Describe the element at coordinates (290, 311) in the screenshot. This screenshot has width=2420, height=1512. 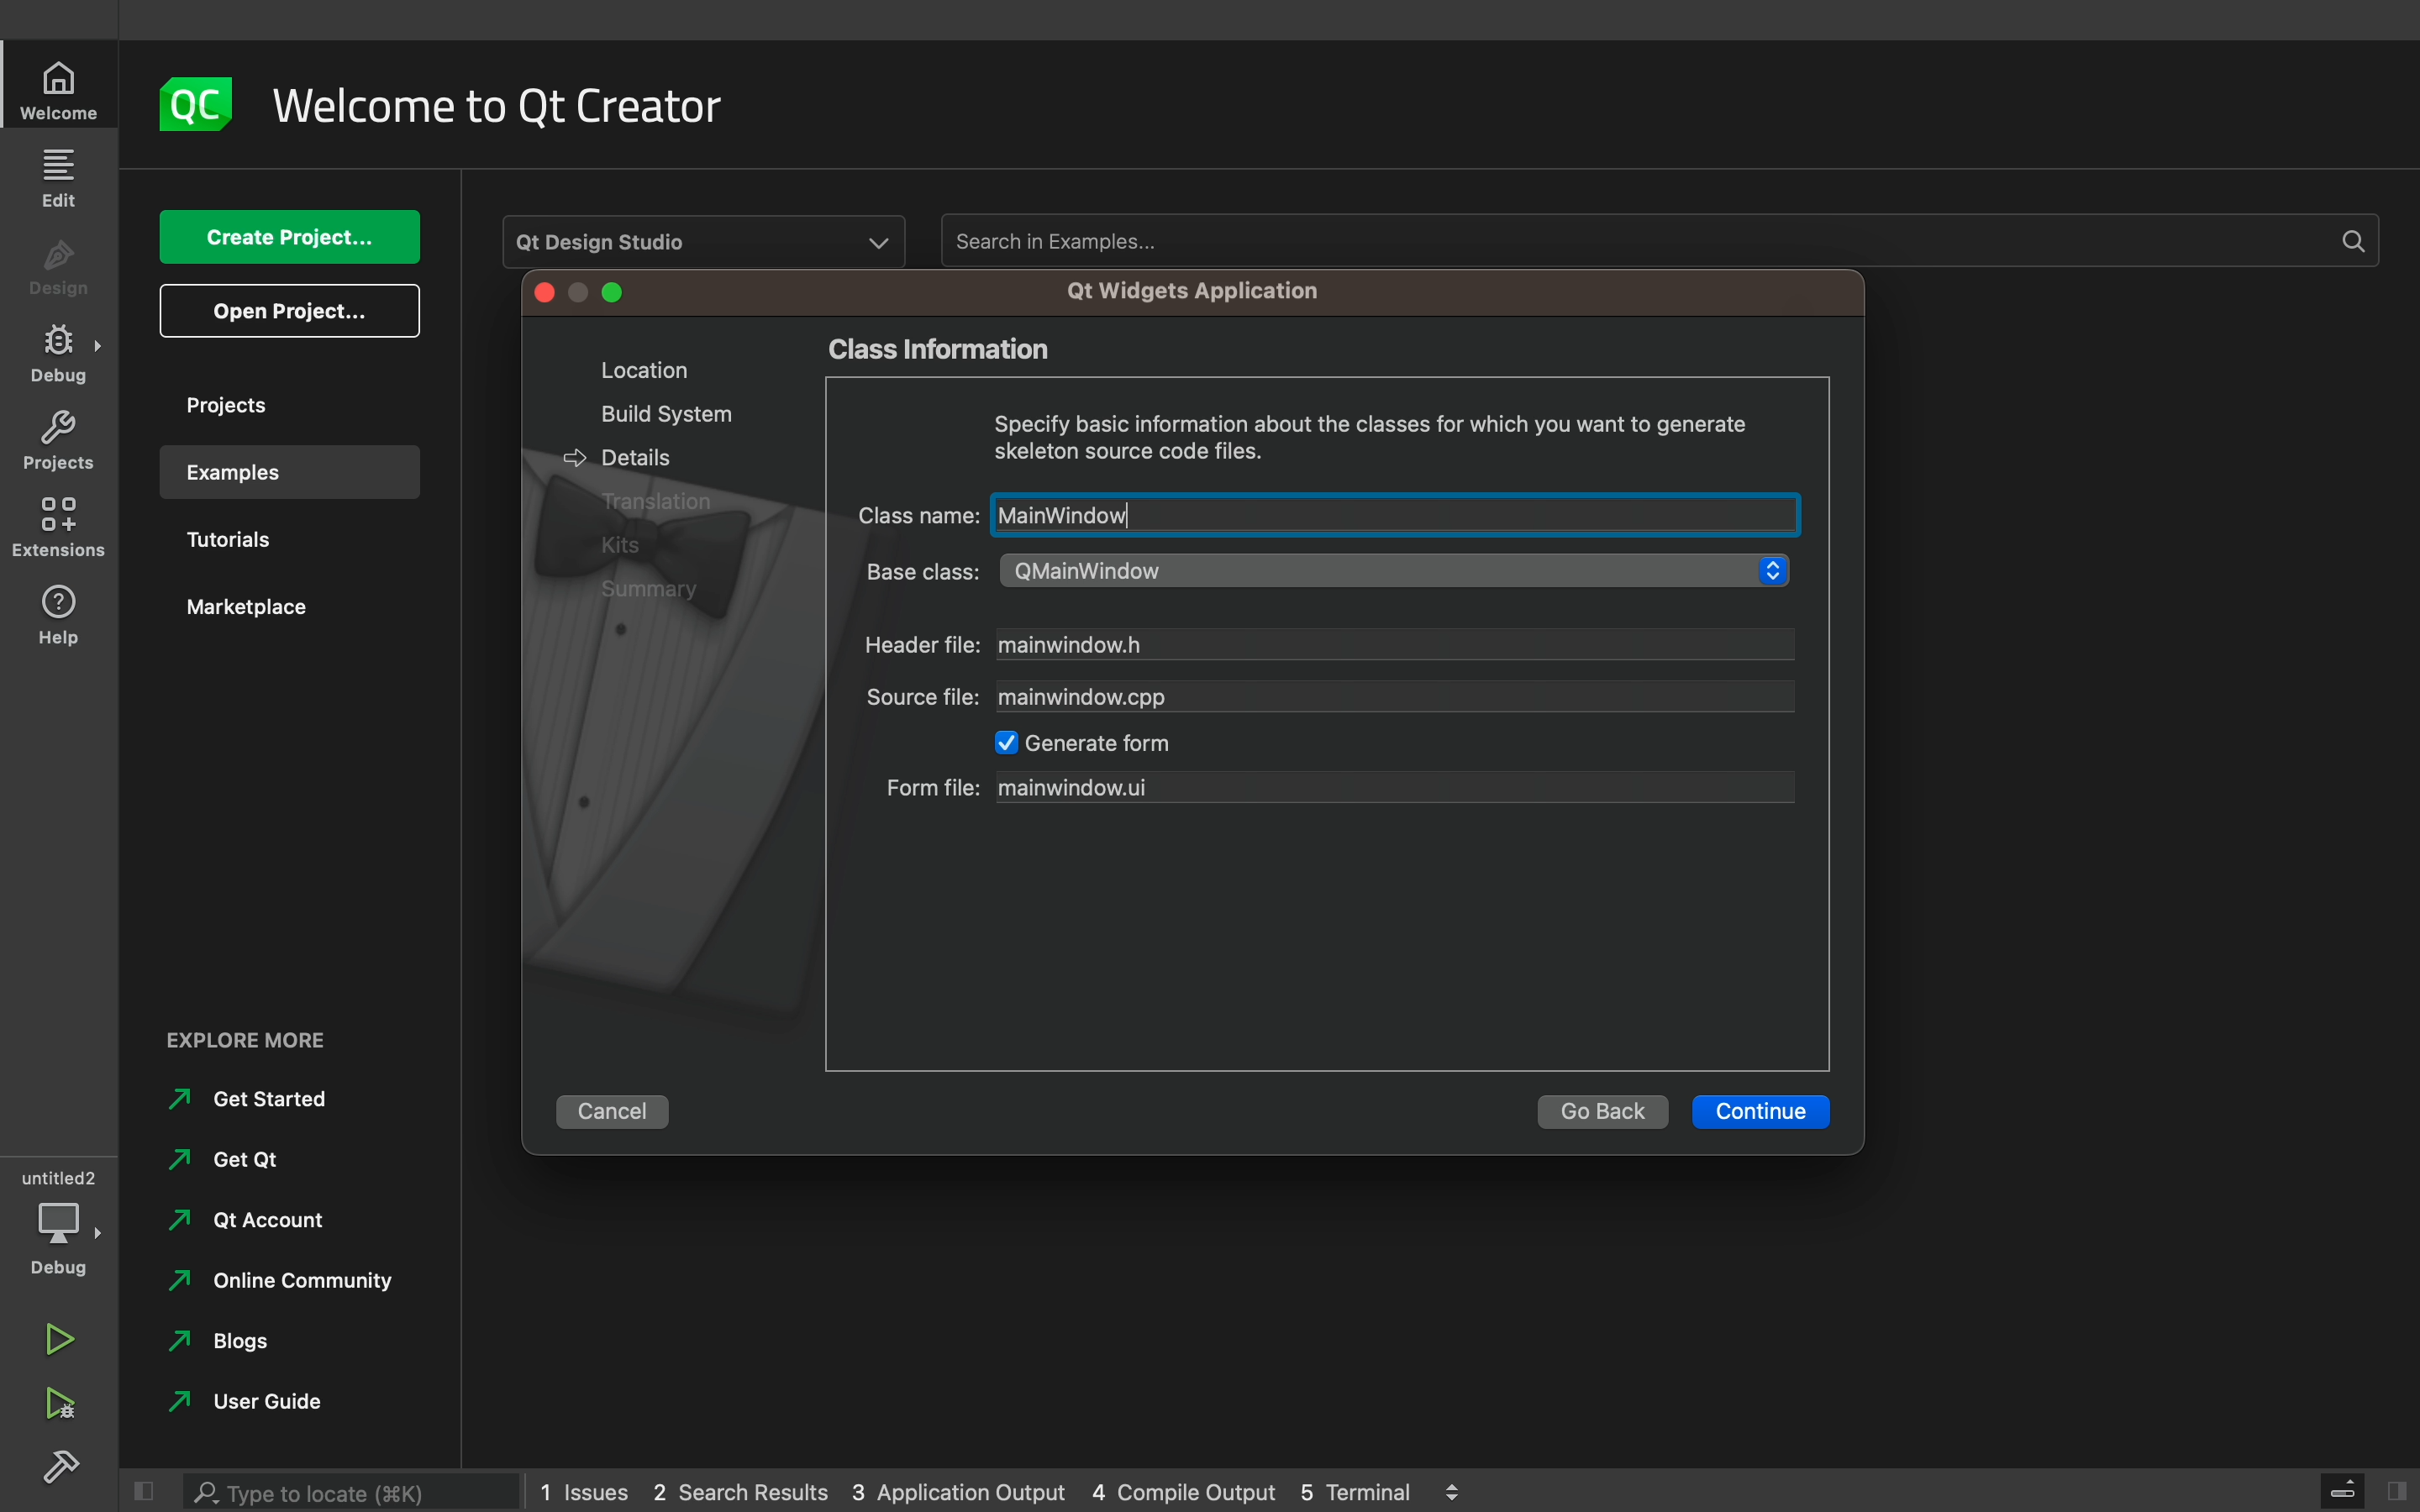
I see `open` at that location.